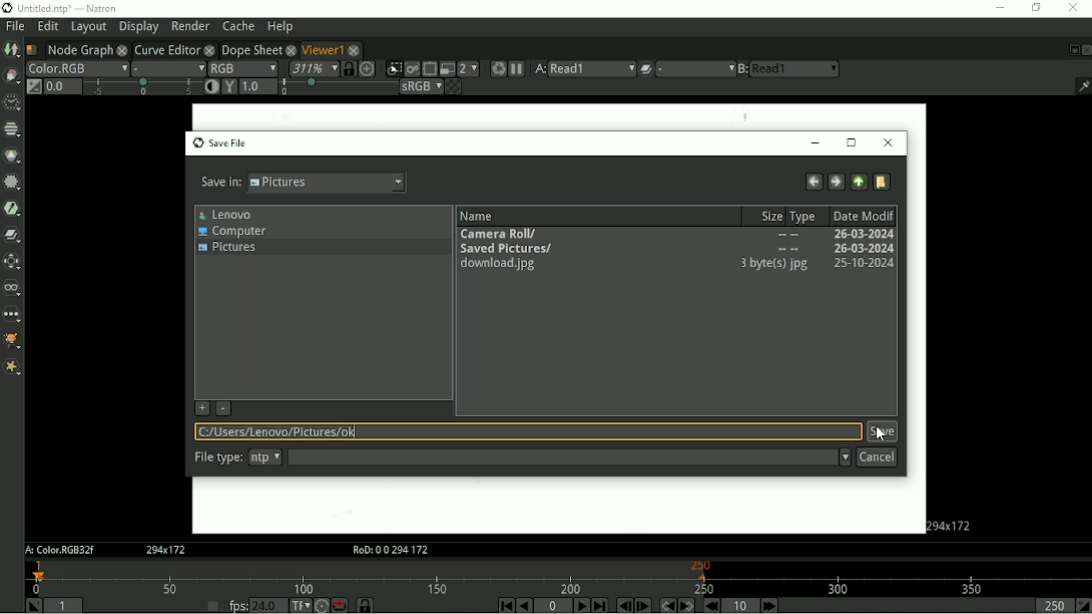 This screenshot has height=614, width=1092. Describe the element at coordinates (711, 606) in the screenshot. I see `Previous increment` at that location.